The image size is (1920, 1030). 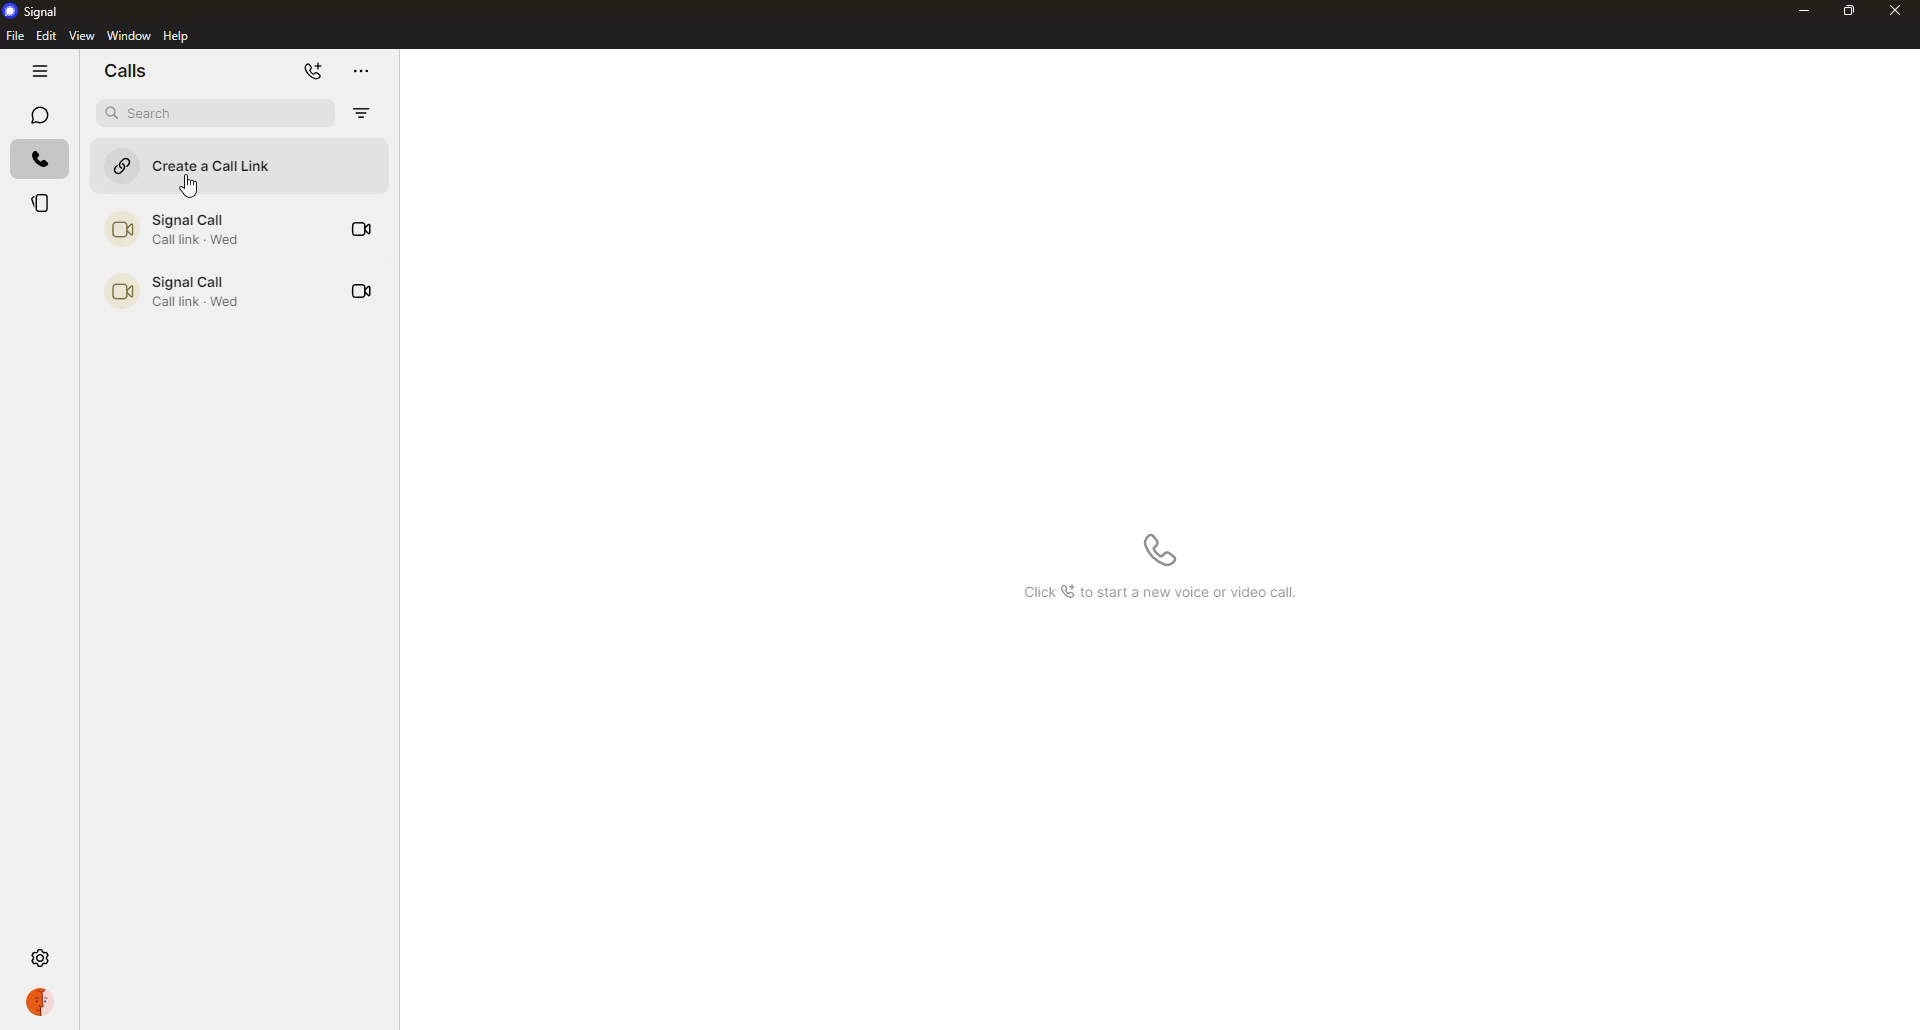 What do you see at coordinates (366, 71) in the screenshot?
I see `more` at bounding box center [366, 71].